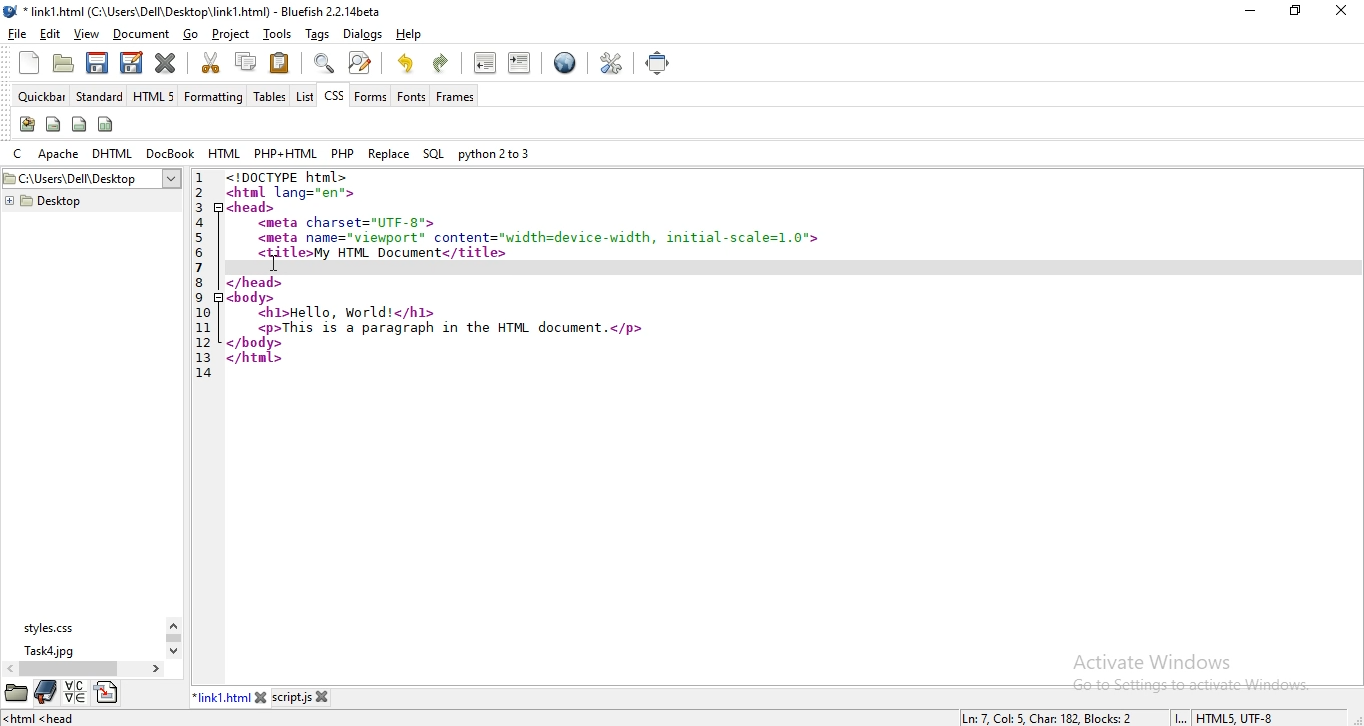 Image resolution: width=1364 pixels, height=726 pixels. I want to click on cursor, so click(273, 263).